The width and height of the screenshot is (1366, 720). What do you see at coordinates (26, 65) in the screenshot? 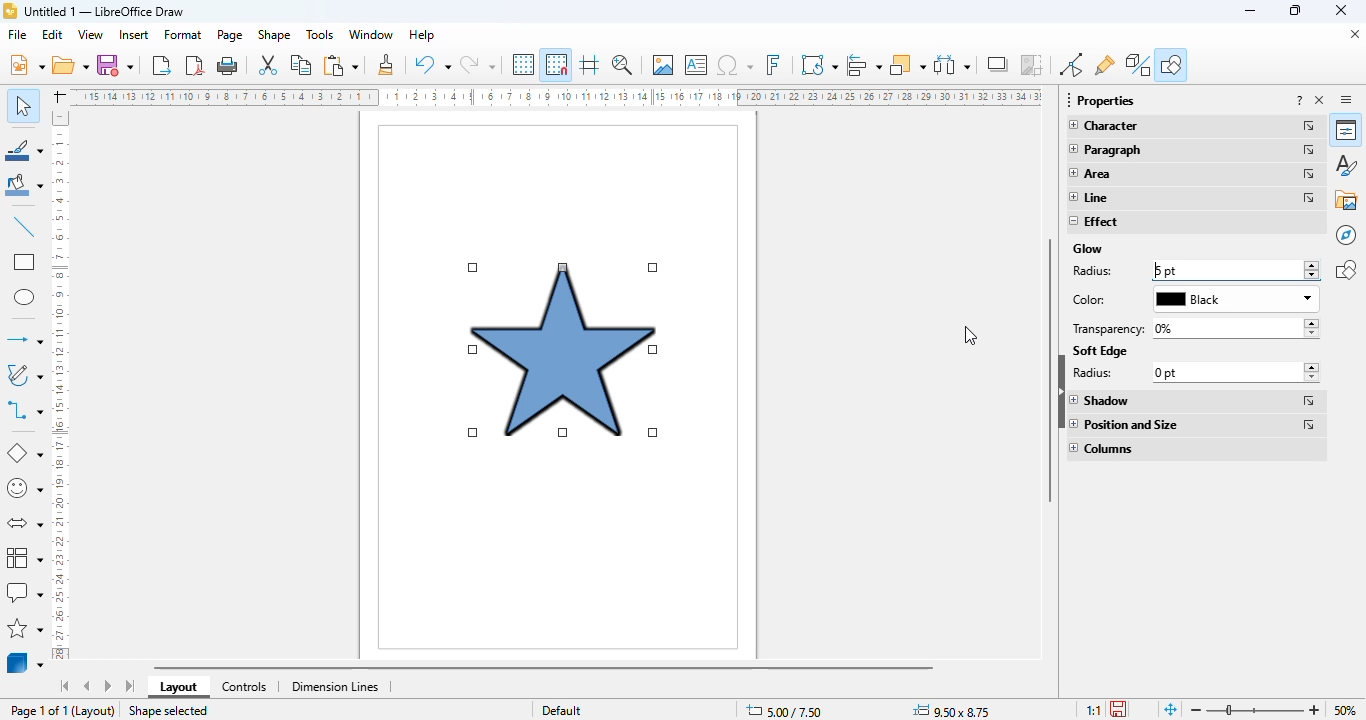
I see `new` at bounding box center [26, 65].